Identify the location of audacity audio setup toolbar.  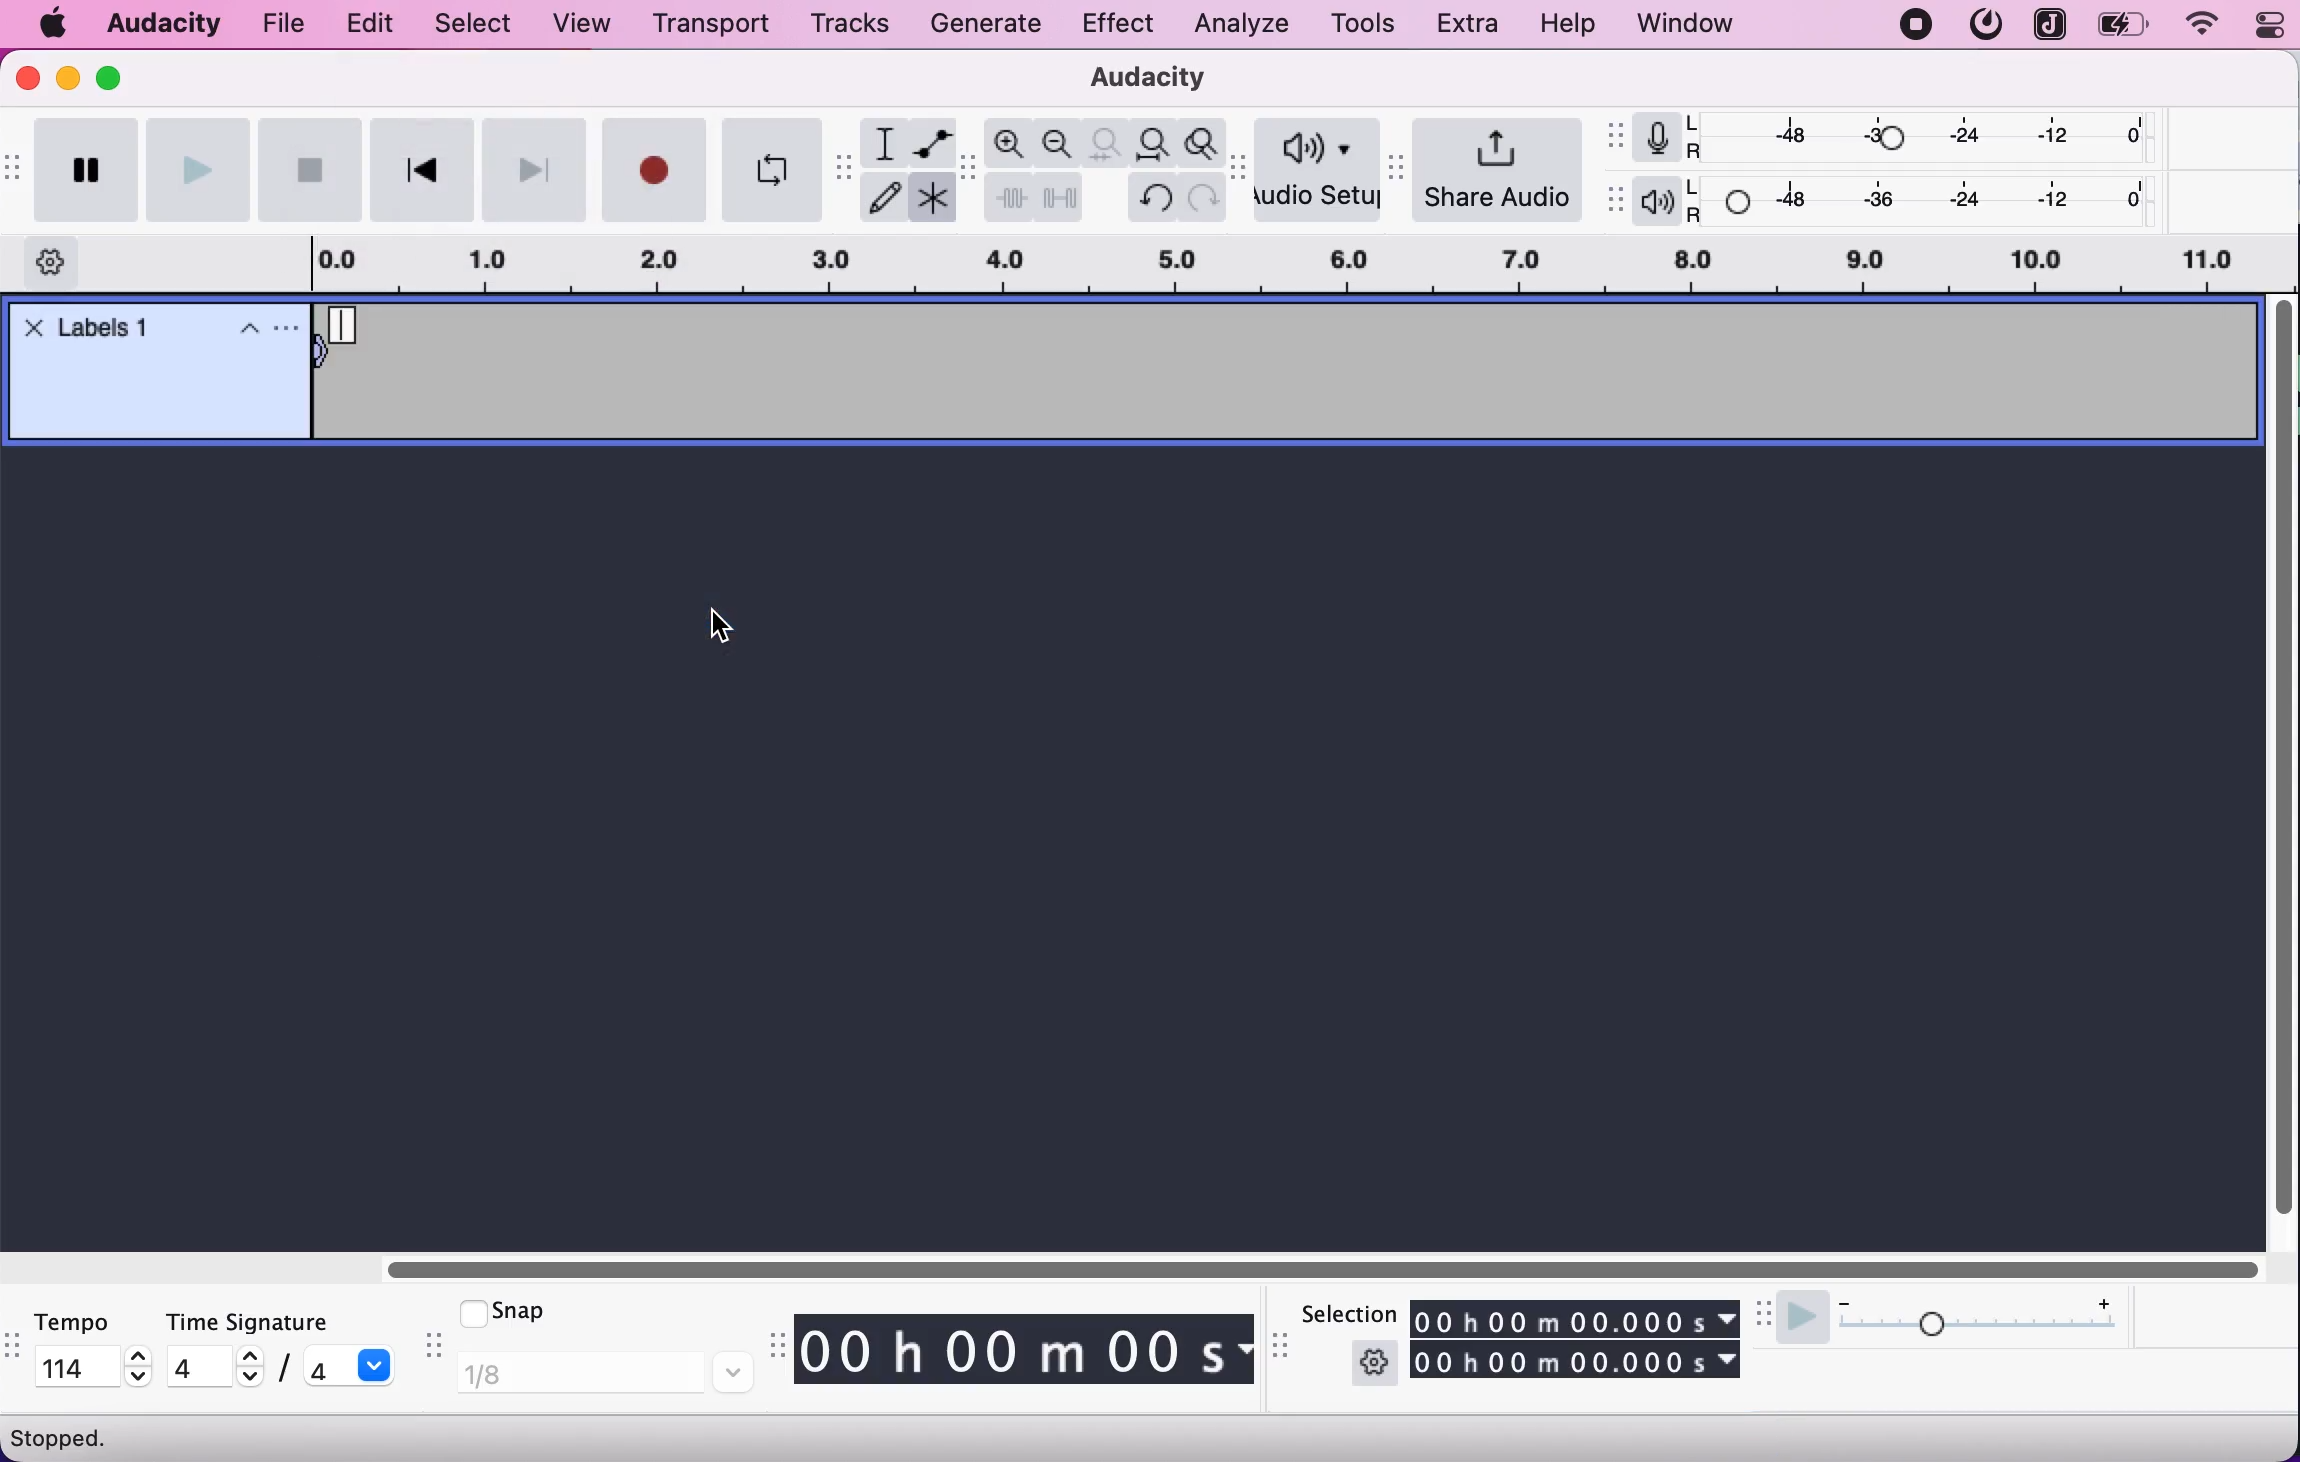
(1242, 164).